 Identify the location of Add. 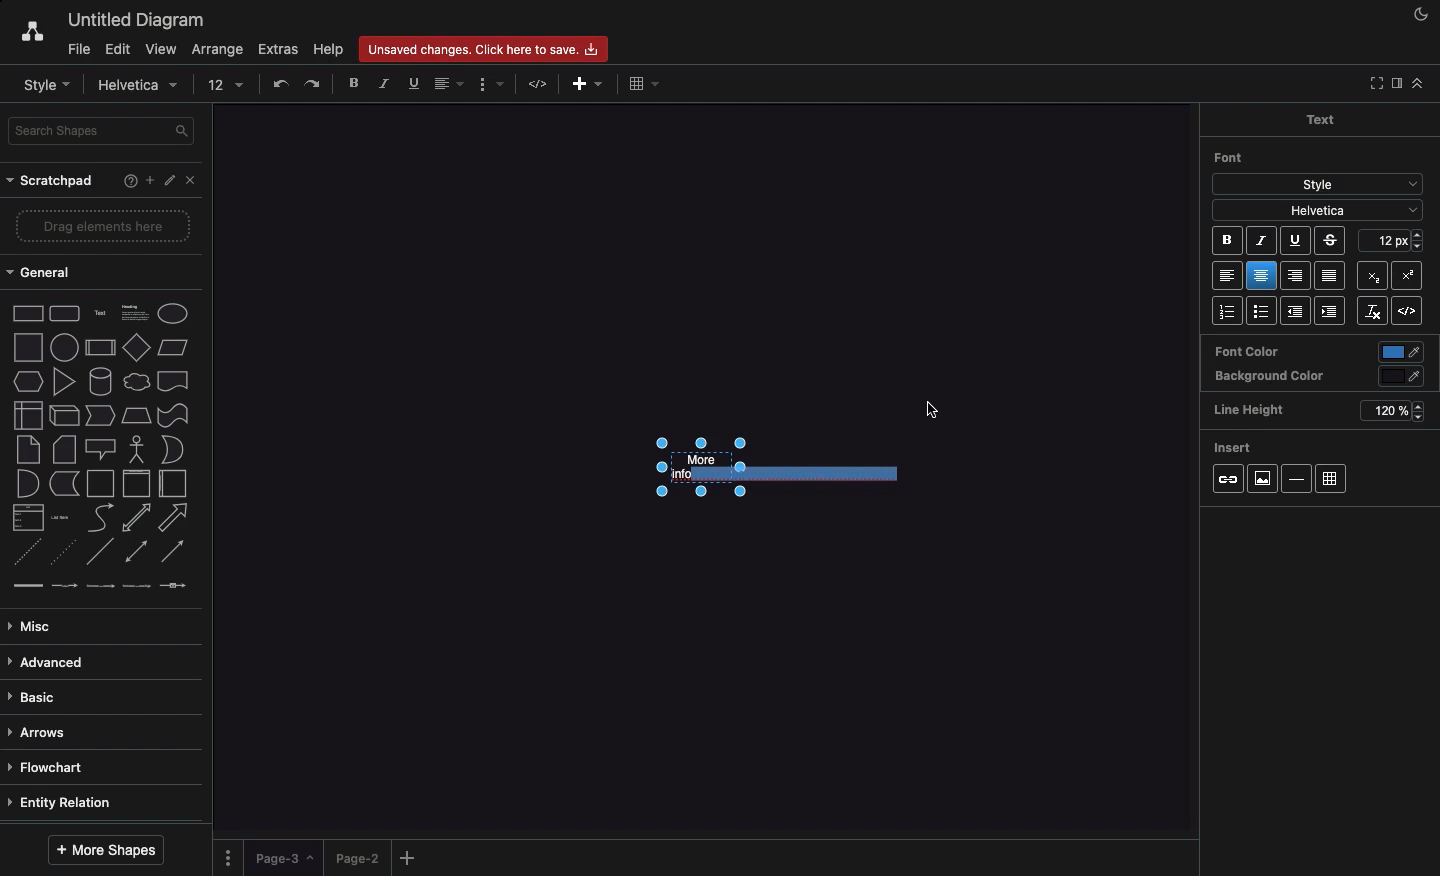
(580, 85).